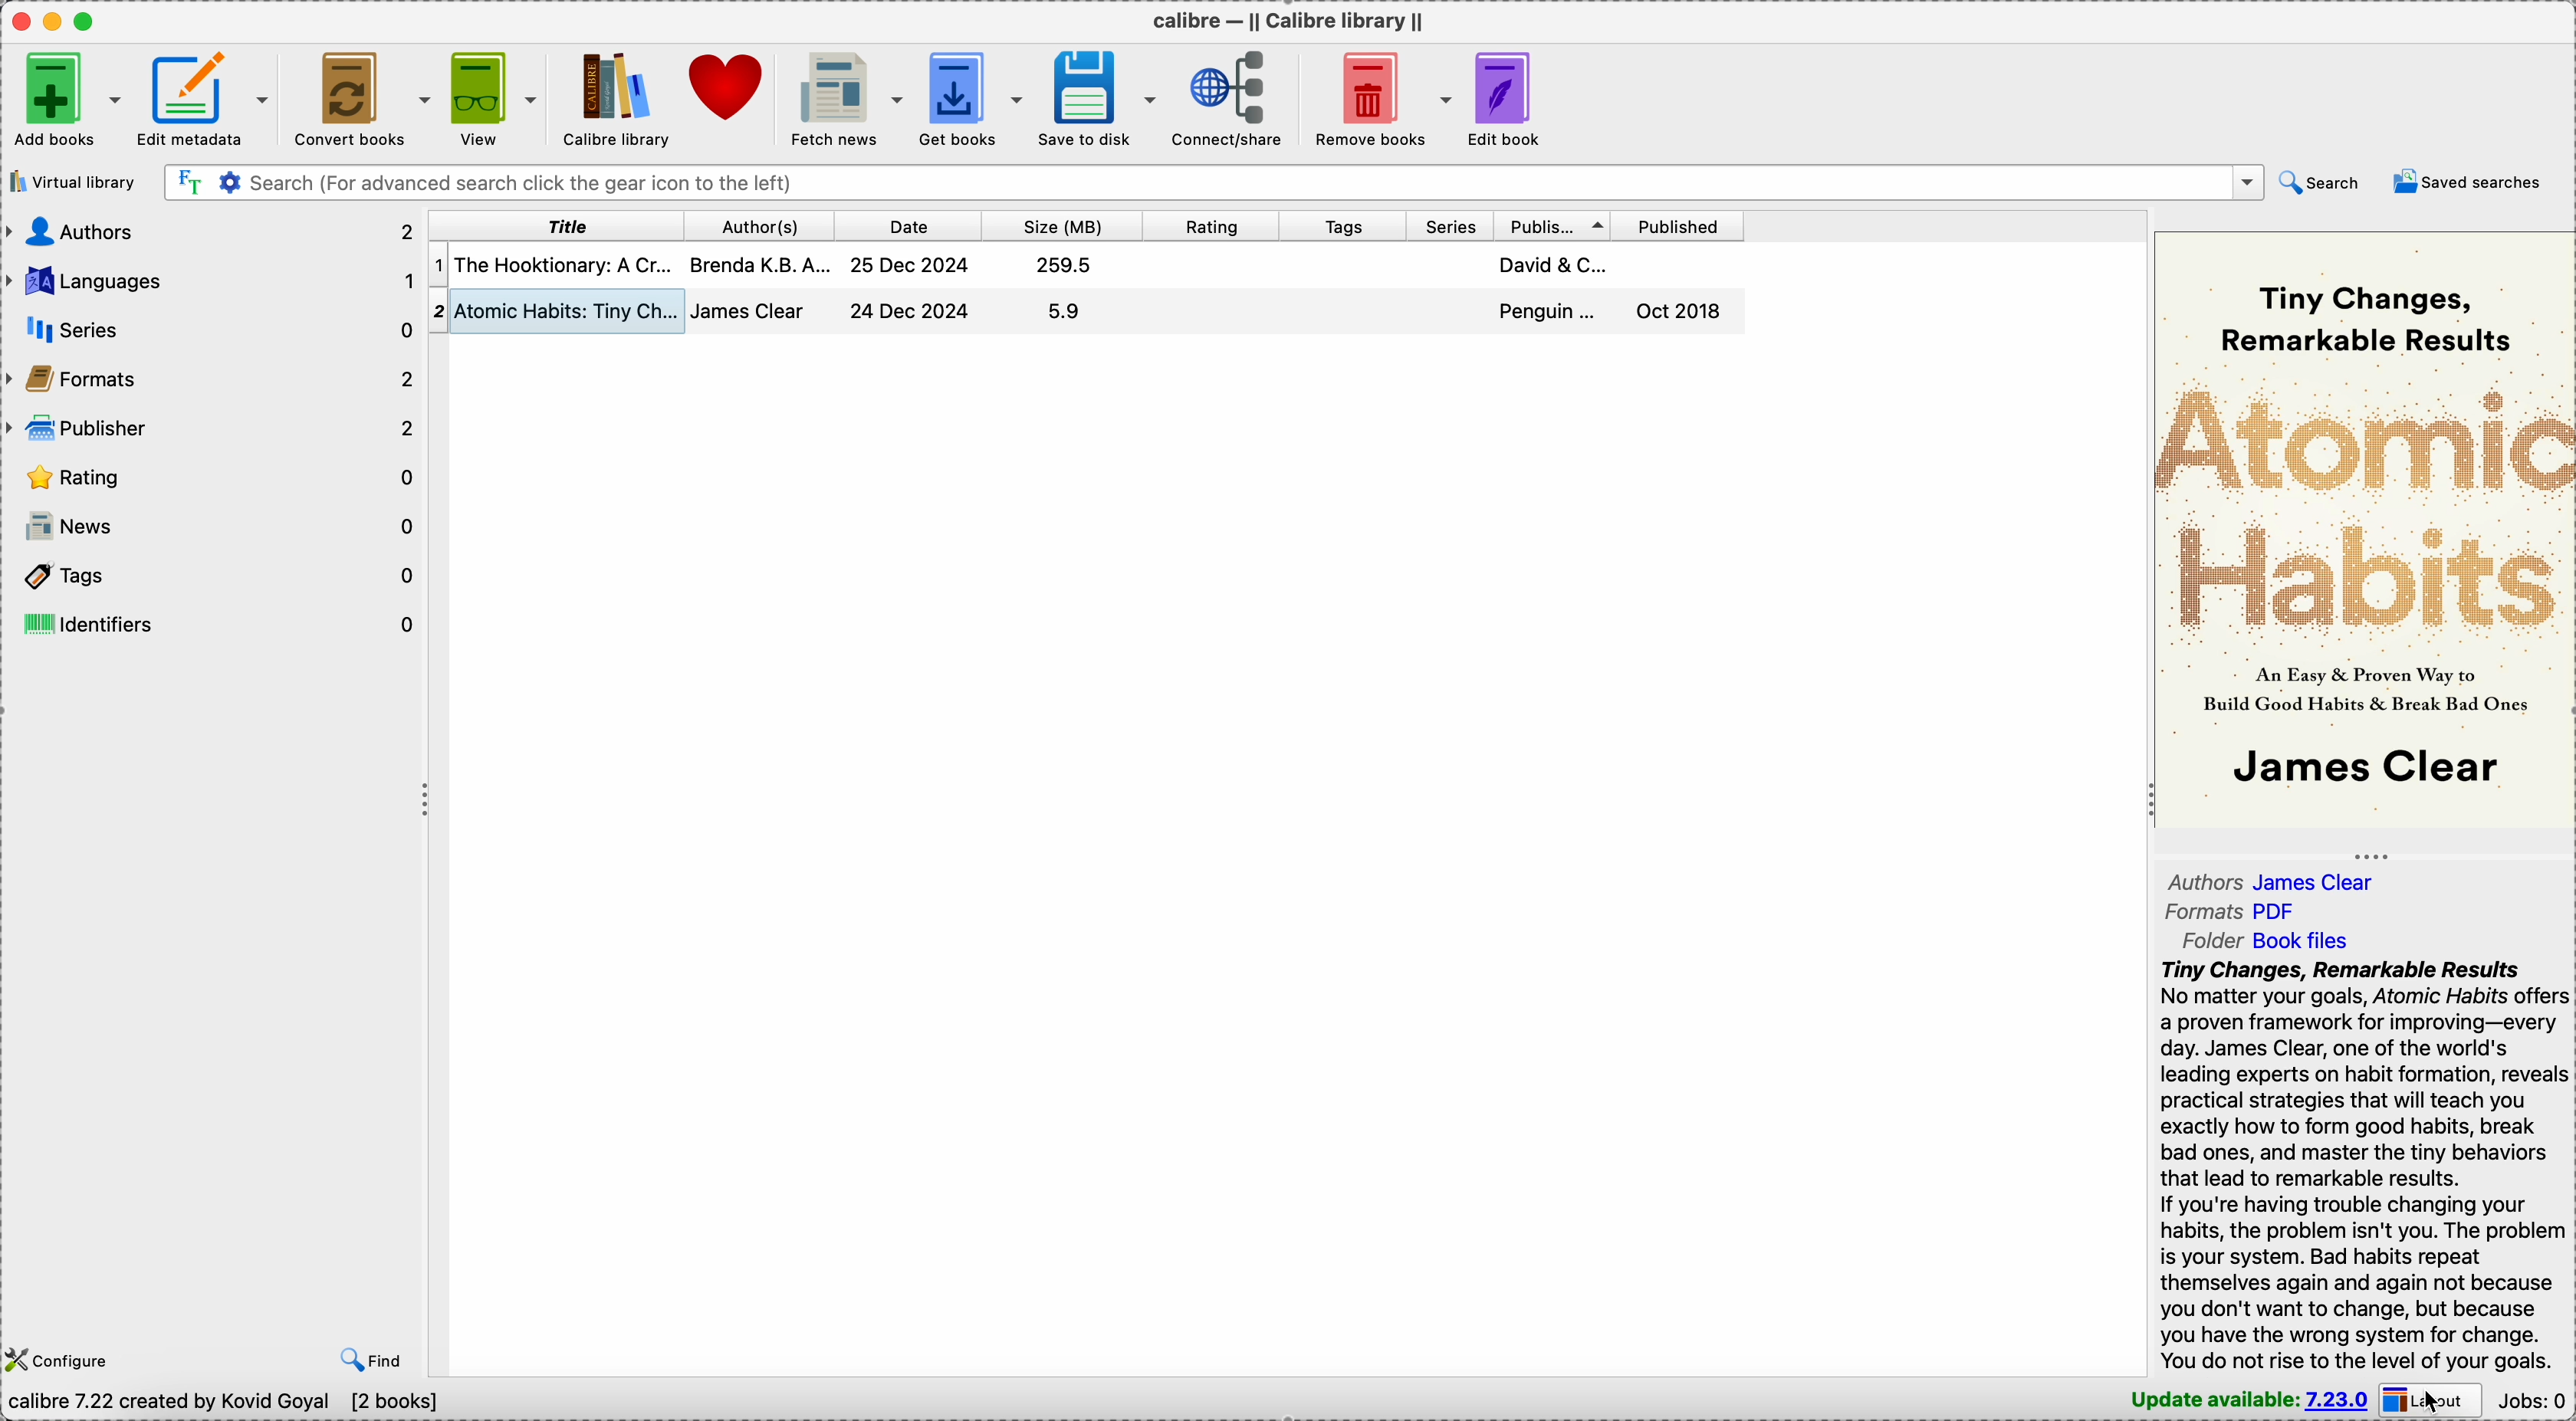 Image resolution: width=2576 pixels, height=1421 pixels. Describe the element at coordinates (731, 86) in the screenshot. I see `donate` at that location.